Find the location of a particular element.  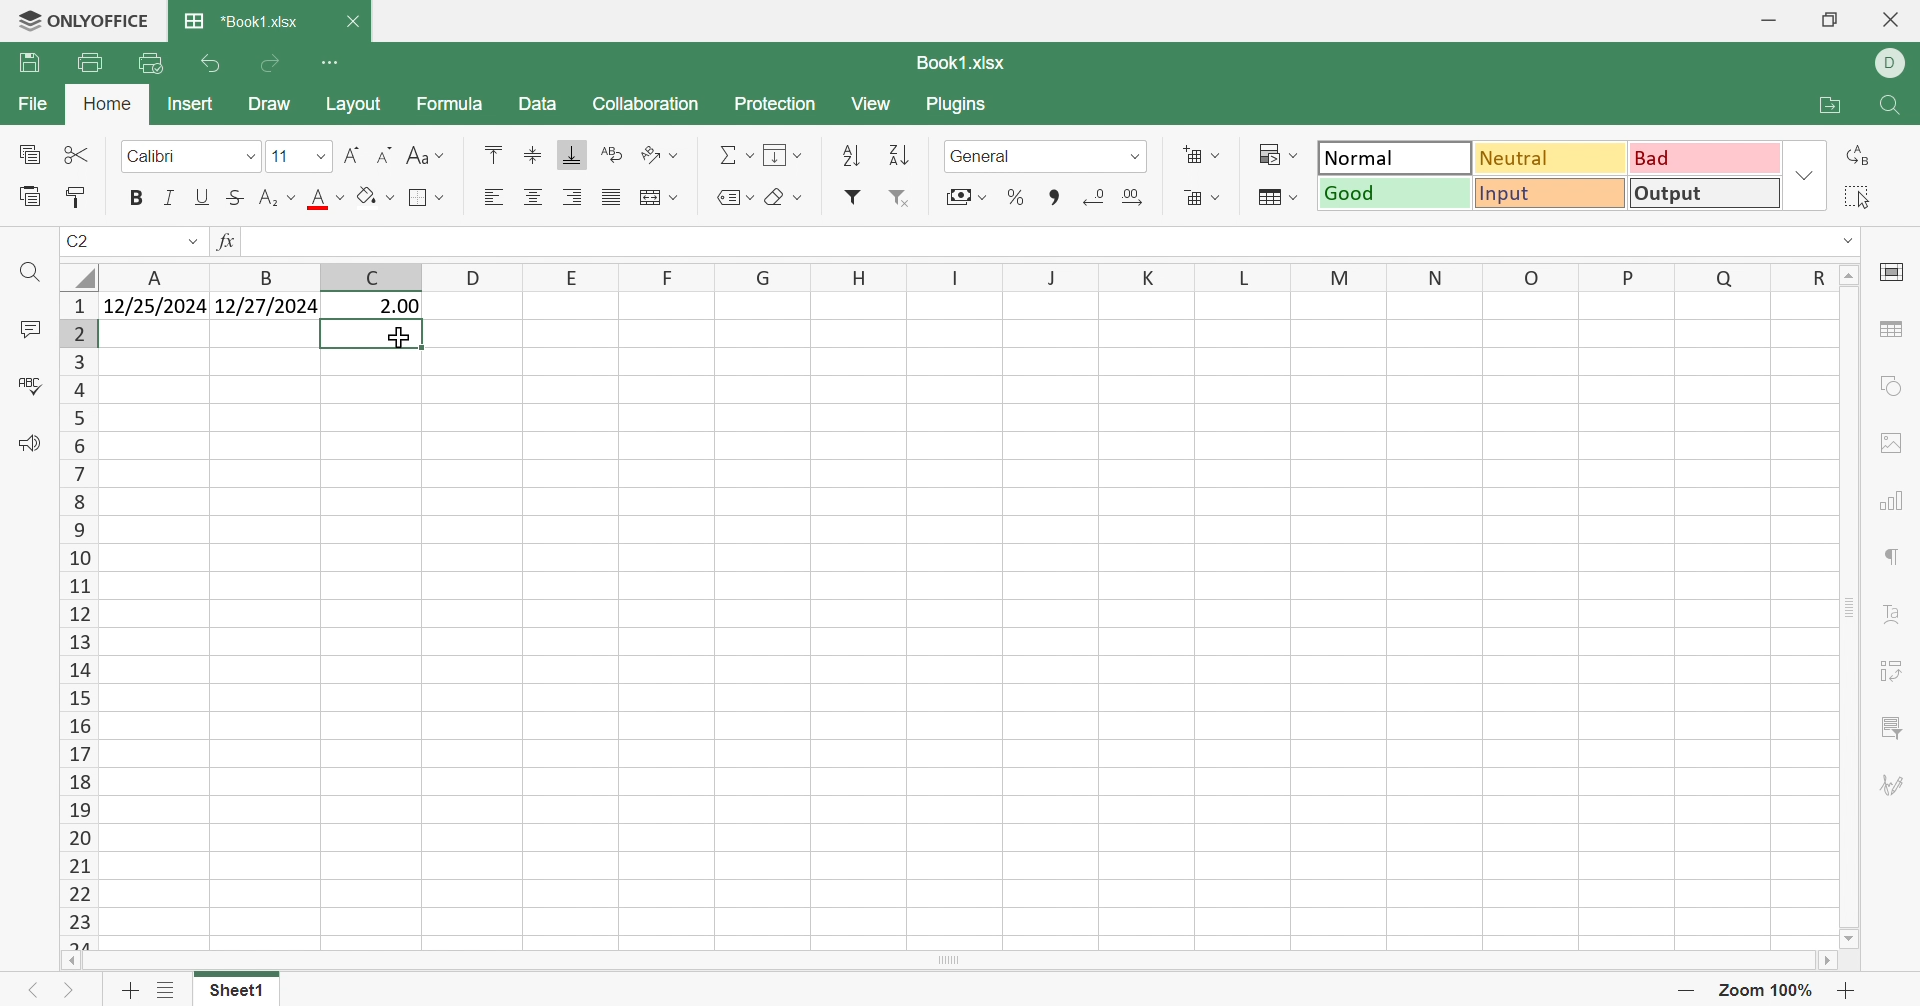

Chart settings is located at coordinates (1892, 499).